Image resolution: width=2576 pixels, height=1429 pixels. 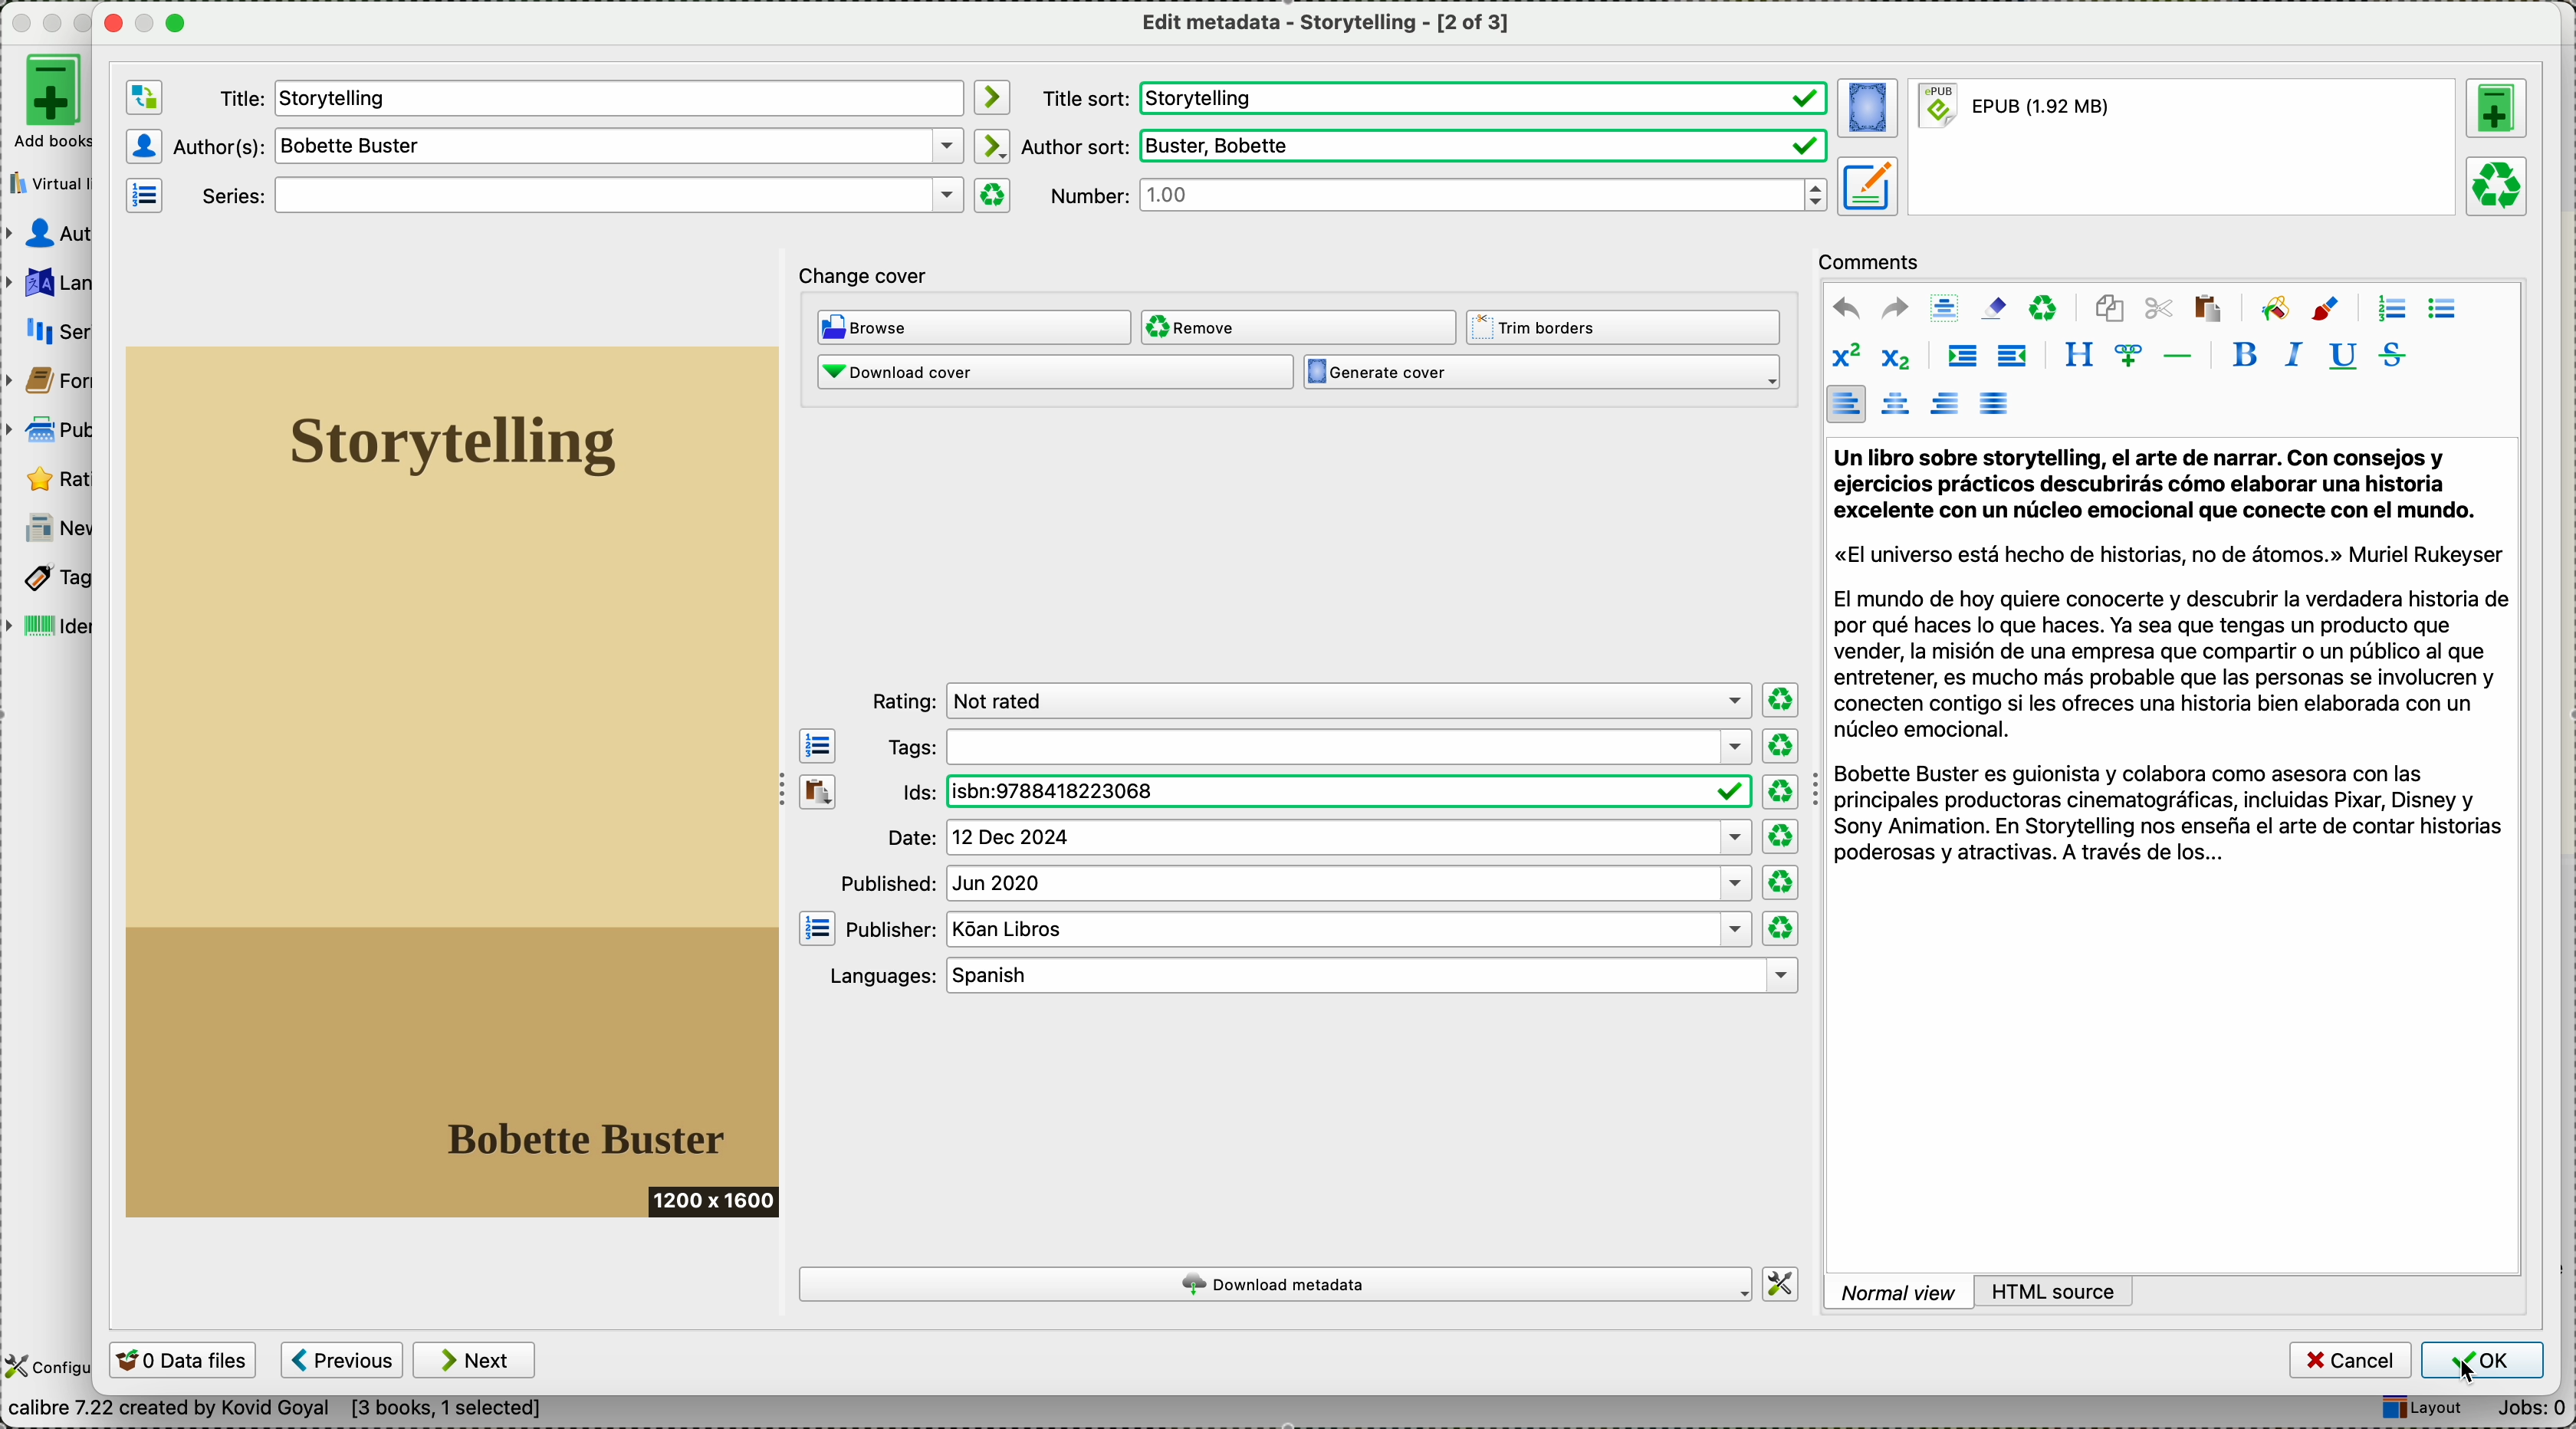 What do you see at coordinates (48, 1367) in the screenshot?
I see `configure` at bounding box center [48, 1367].